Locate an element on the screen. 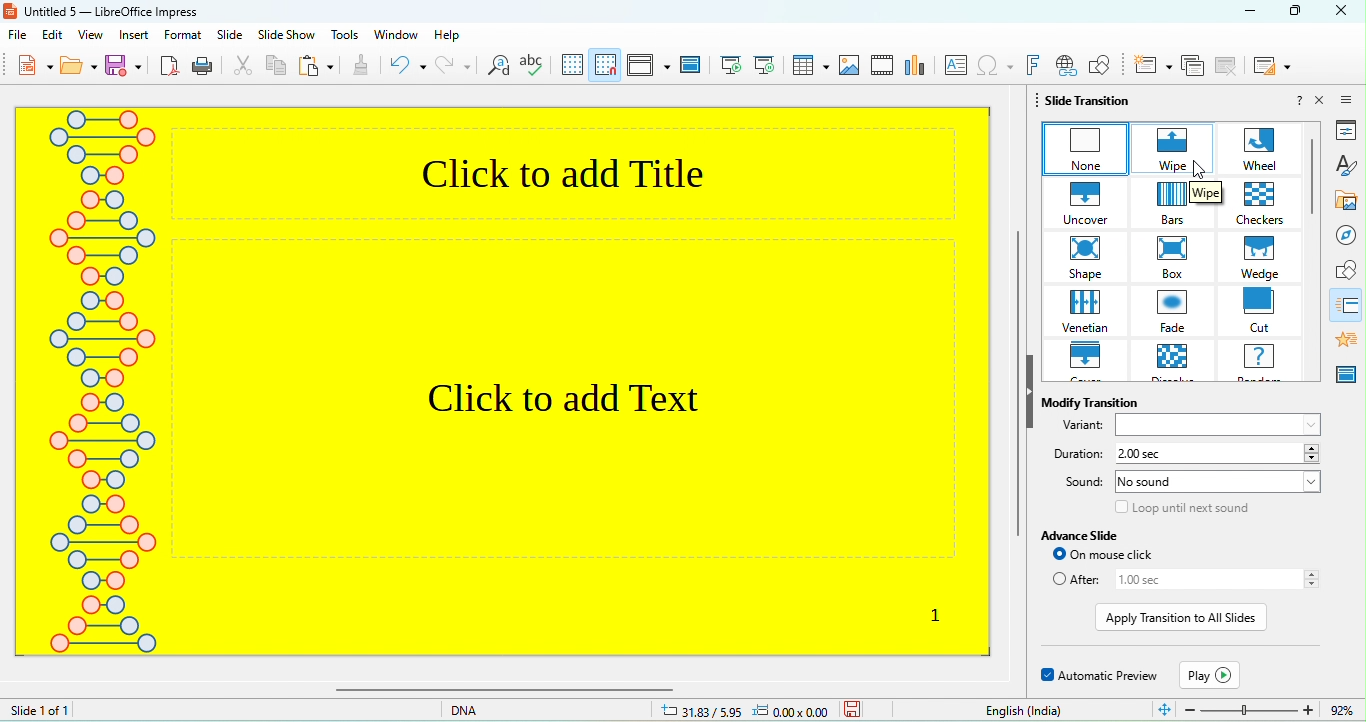 This screenshot has width=1366, height=722. variant is located at coordinates (1186, 427).